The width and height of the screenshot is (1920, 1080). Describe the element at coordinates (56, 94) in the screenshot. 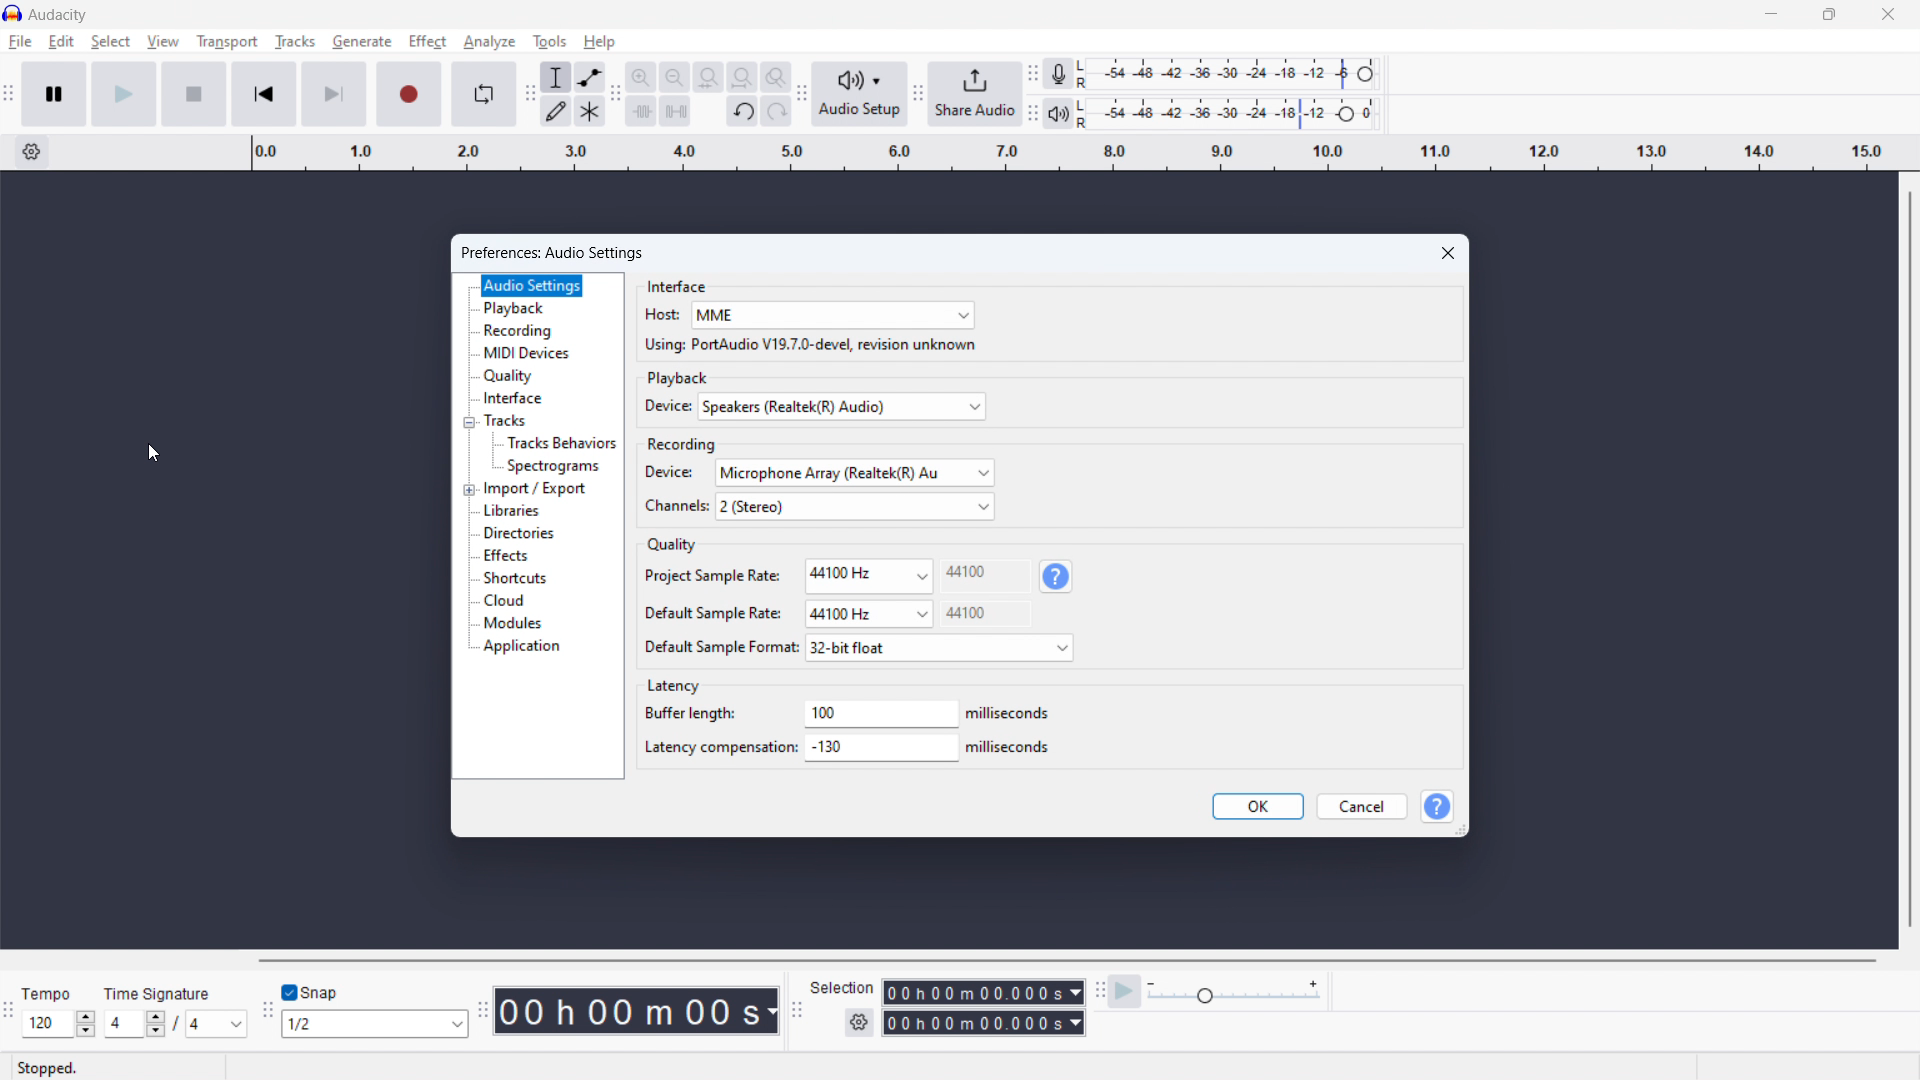

I see `pause` at that location.